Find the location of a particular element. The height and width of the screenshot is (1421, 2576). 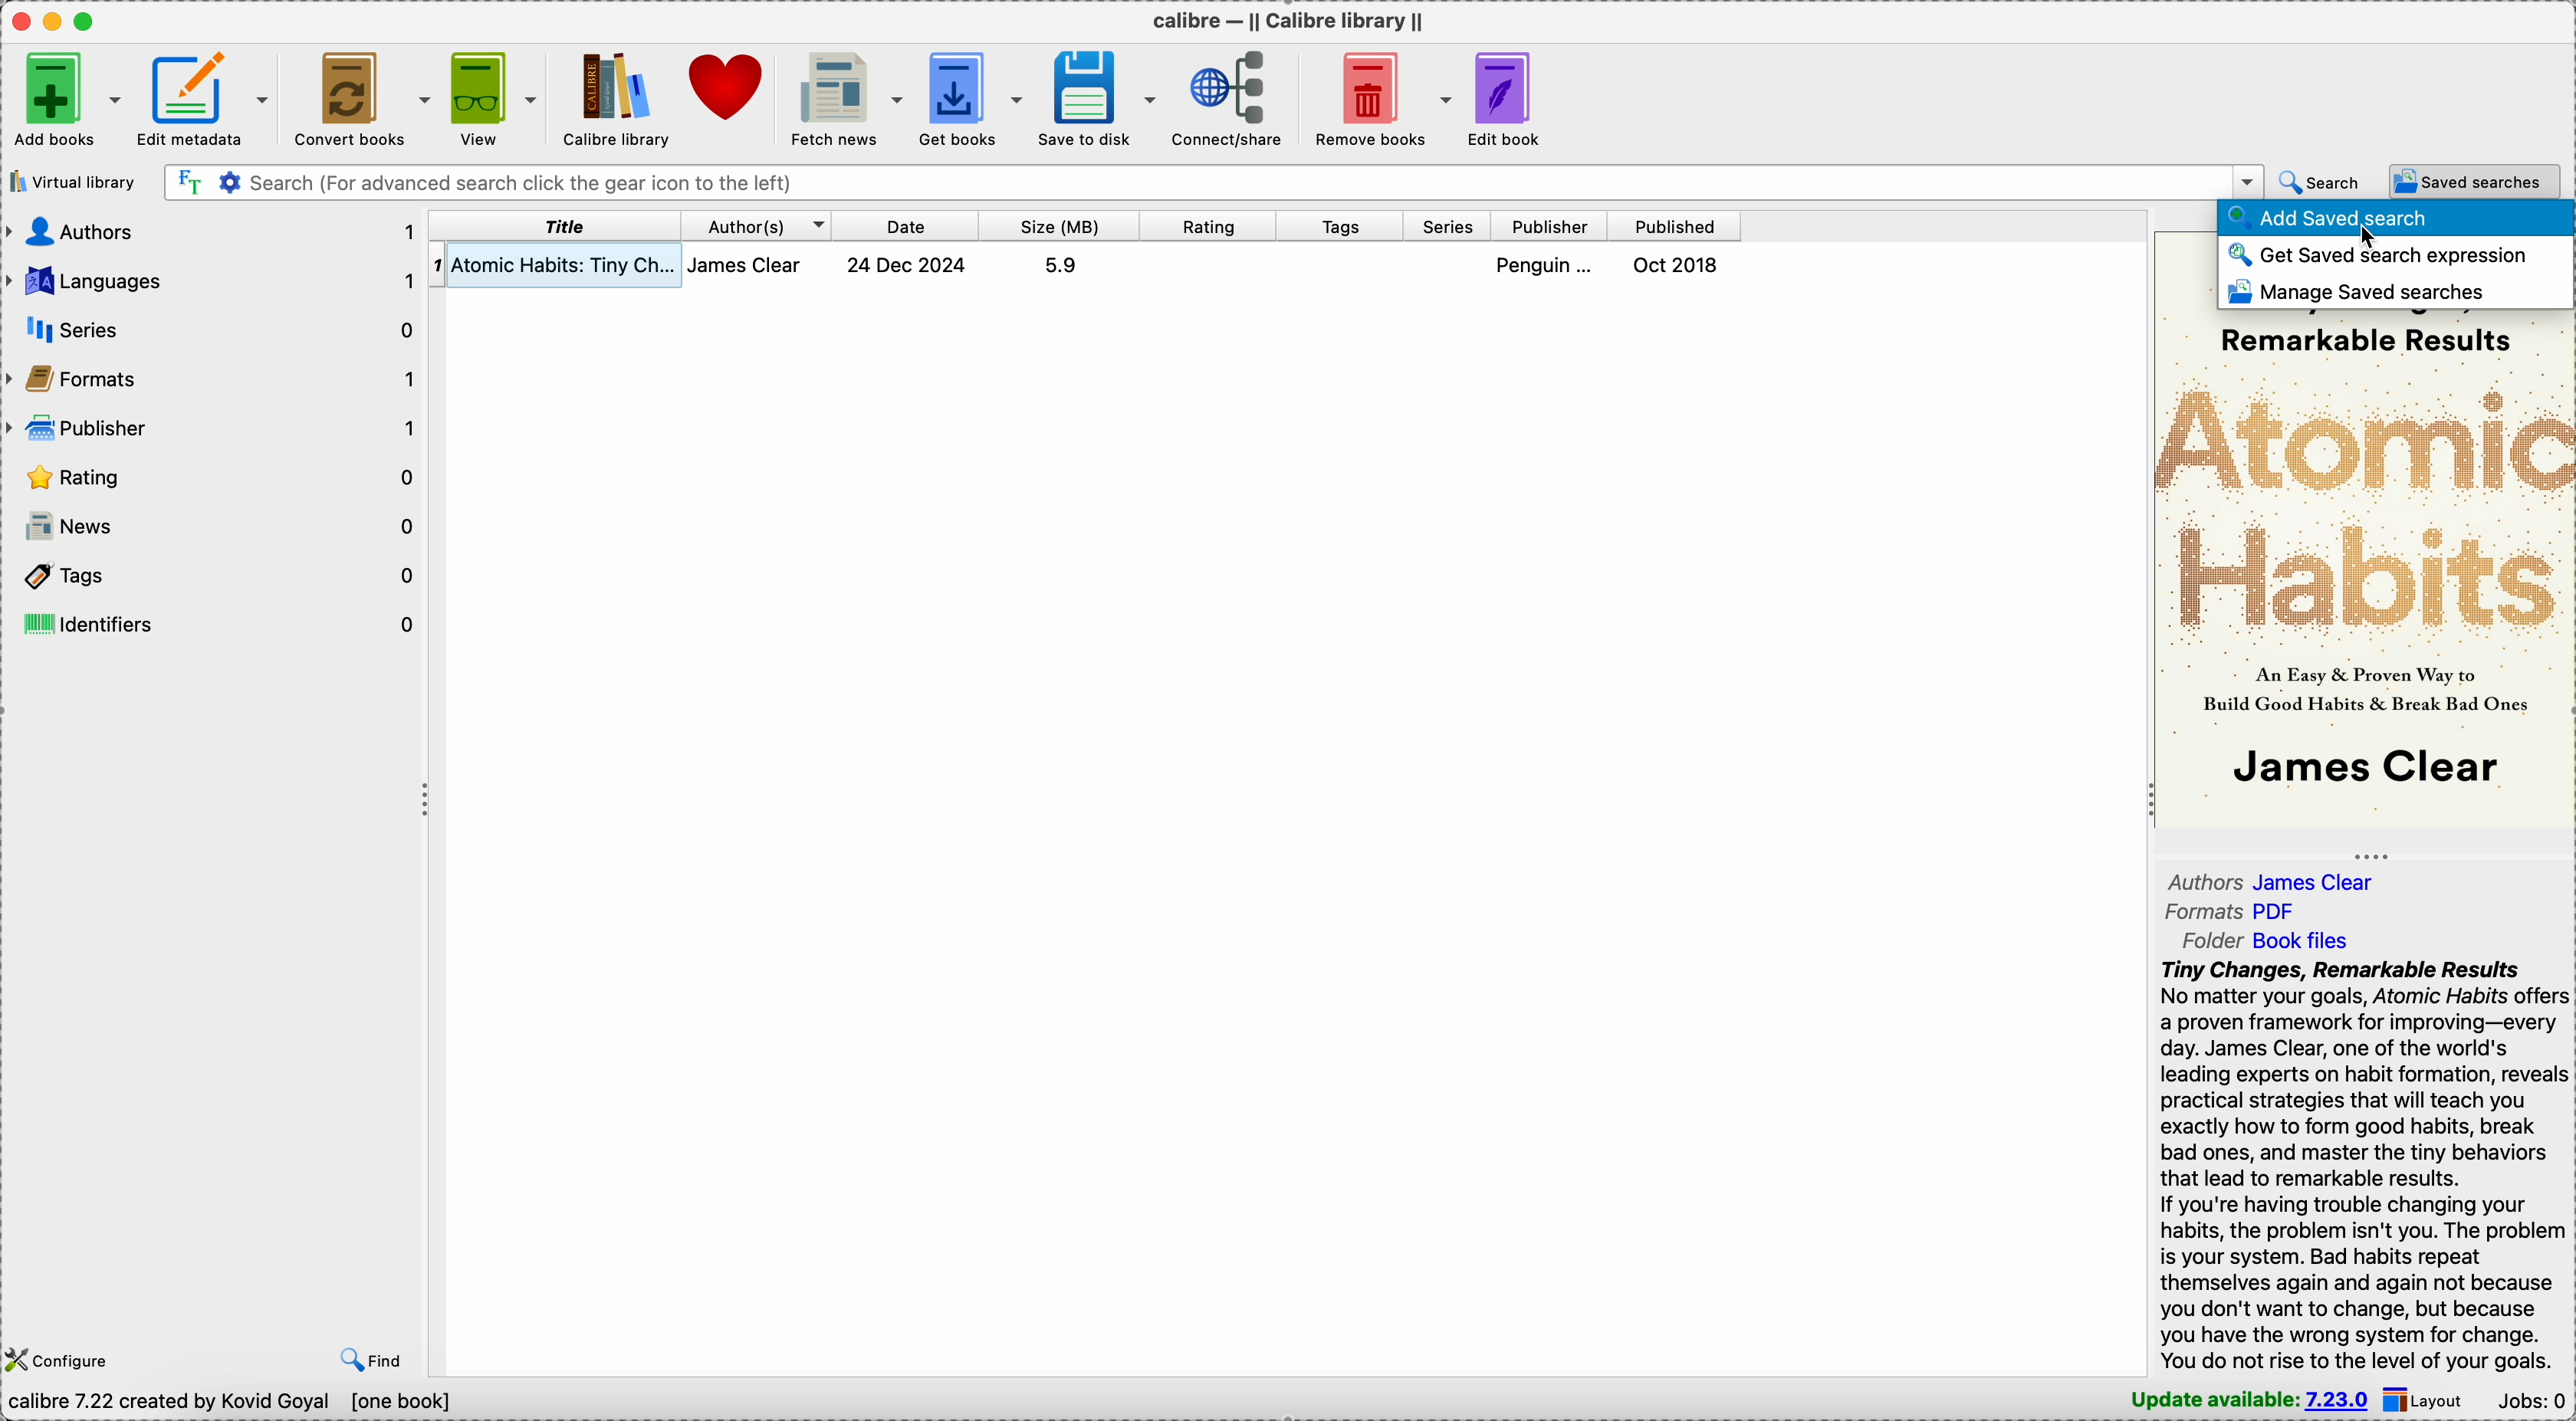

published is located at coordinates (1675, 226).